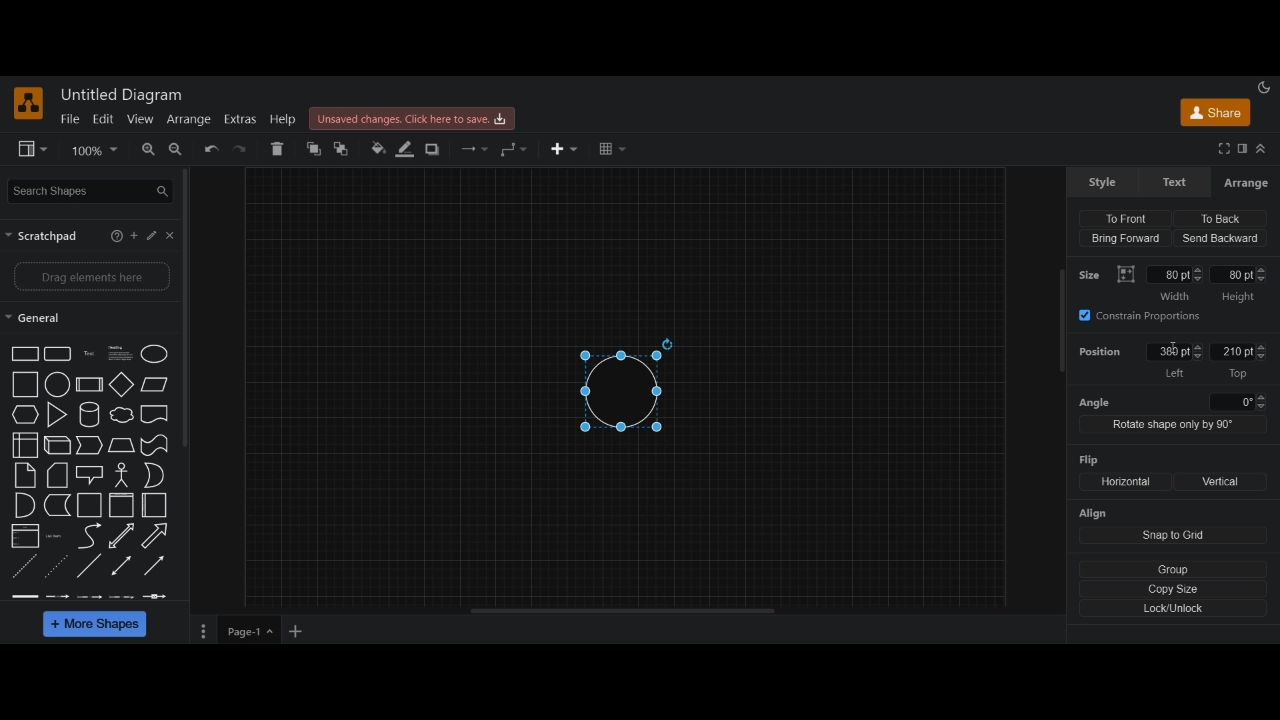  Describe the element at coordinates (211, 150) in the screenshot. I see `undo` at that location.